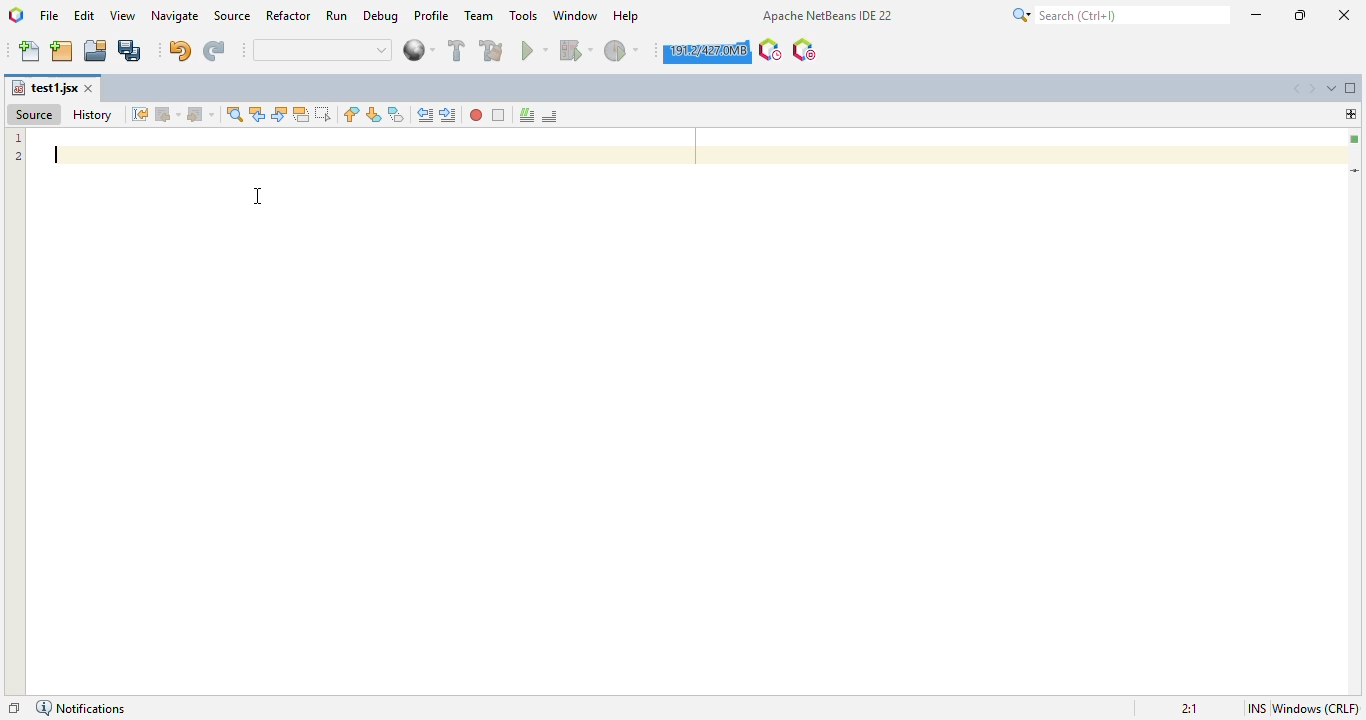 This screenshot has width=1366, height=720. Describe the element at coordinates (258, 114) in the screenshot. I see `find previous occurrence` at that location.